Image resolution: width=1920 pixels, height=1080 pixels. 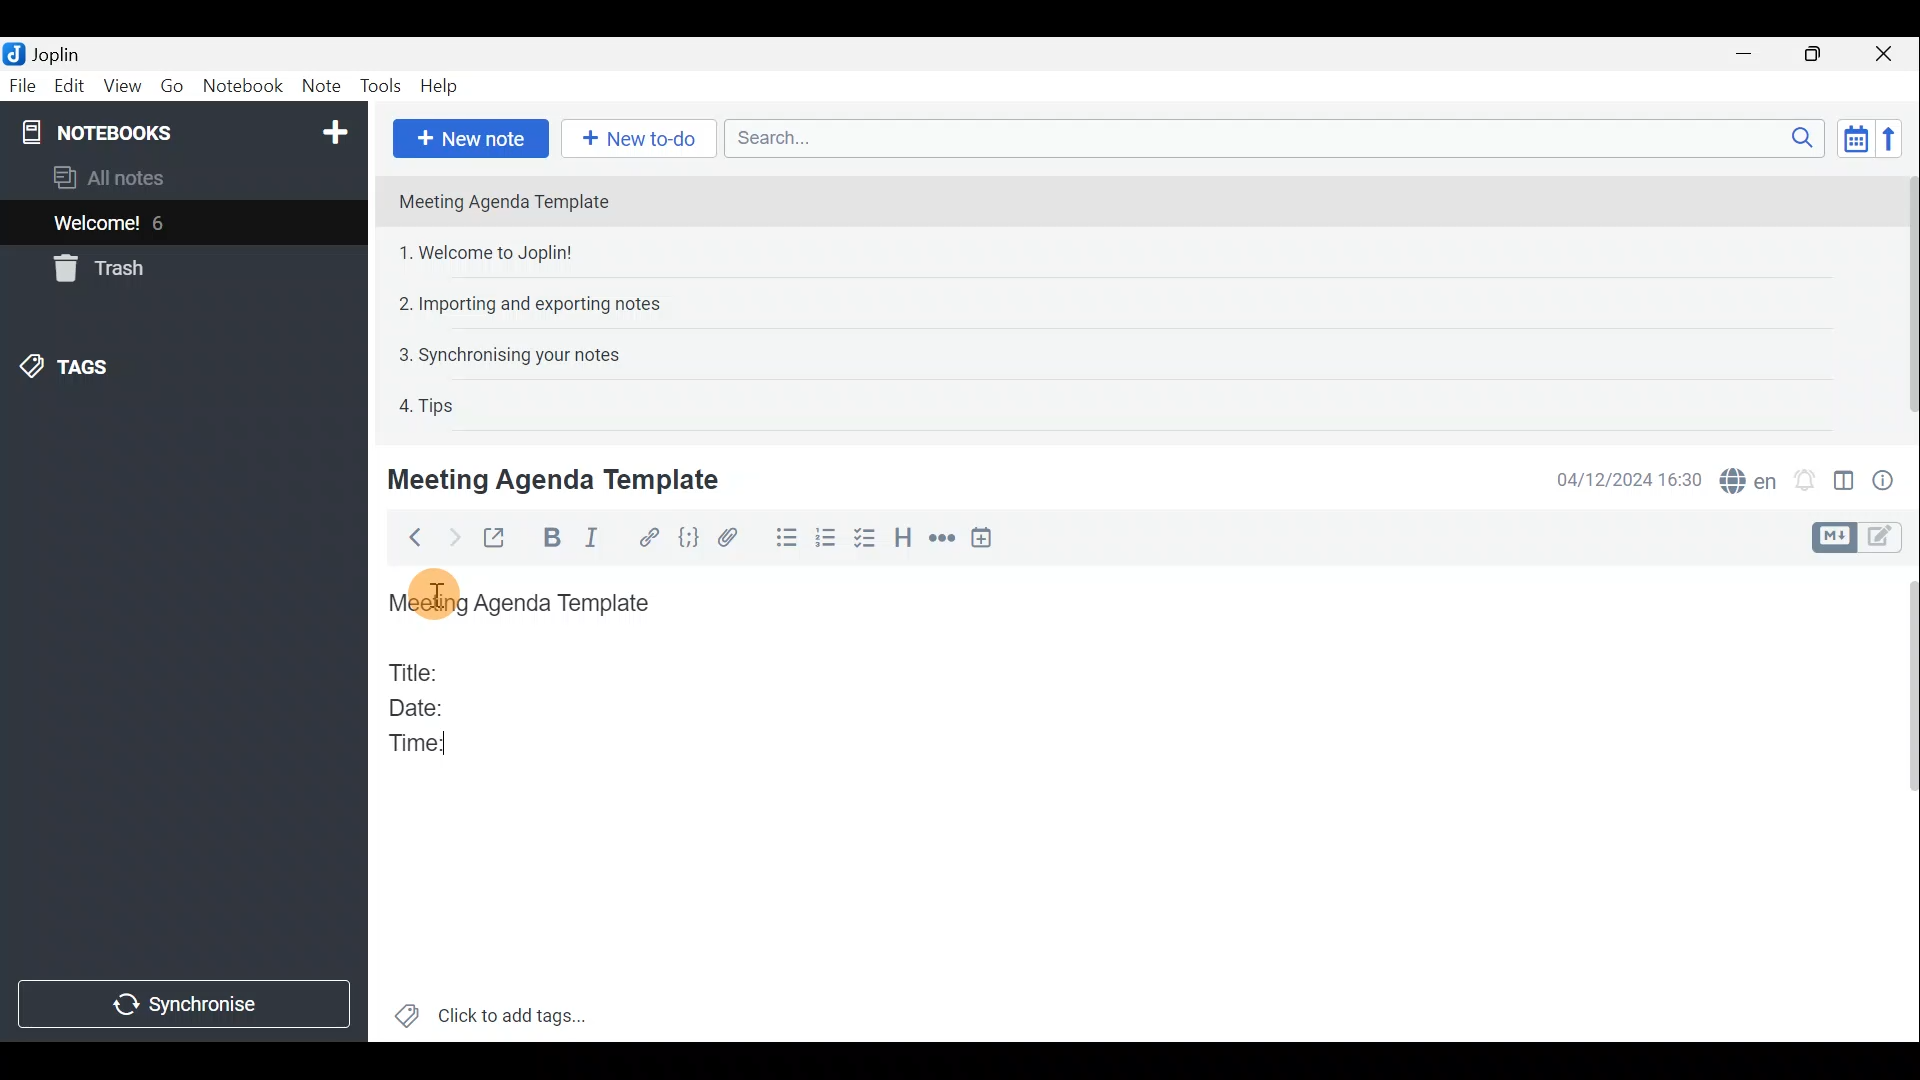 I want to click on Attach file, so click(x=739, y=538).